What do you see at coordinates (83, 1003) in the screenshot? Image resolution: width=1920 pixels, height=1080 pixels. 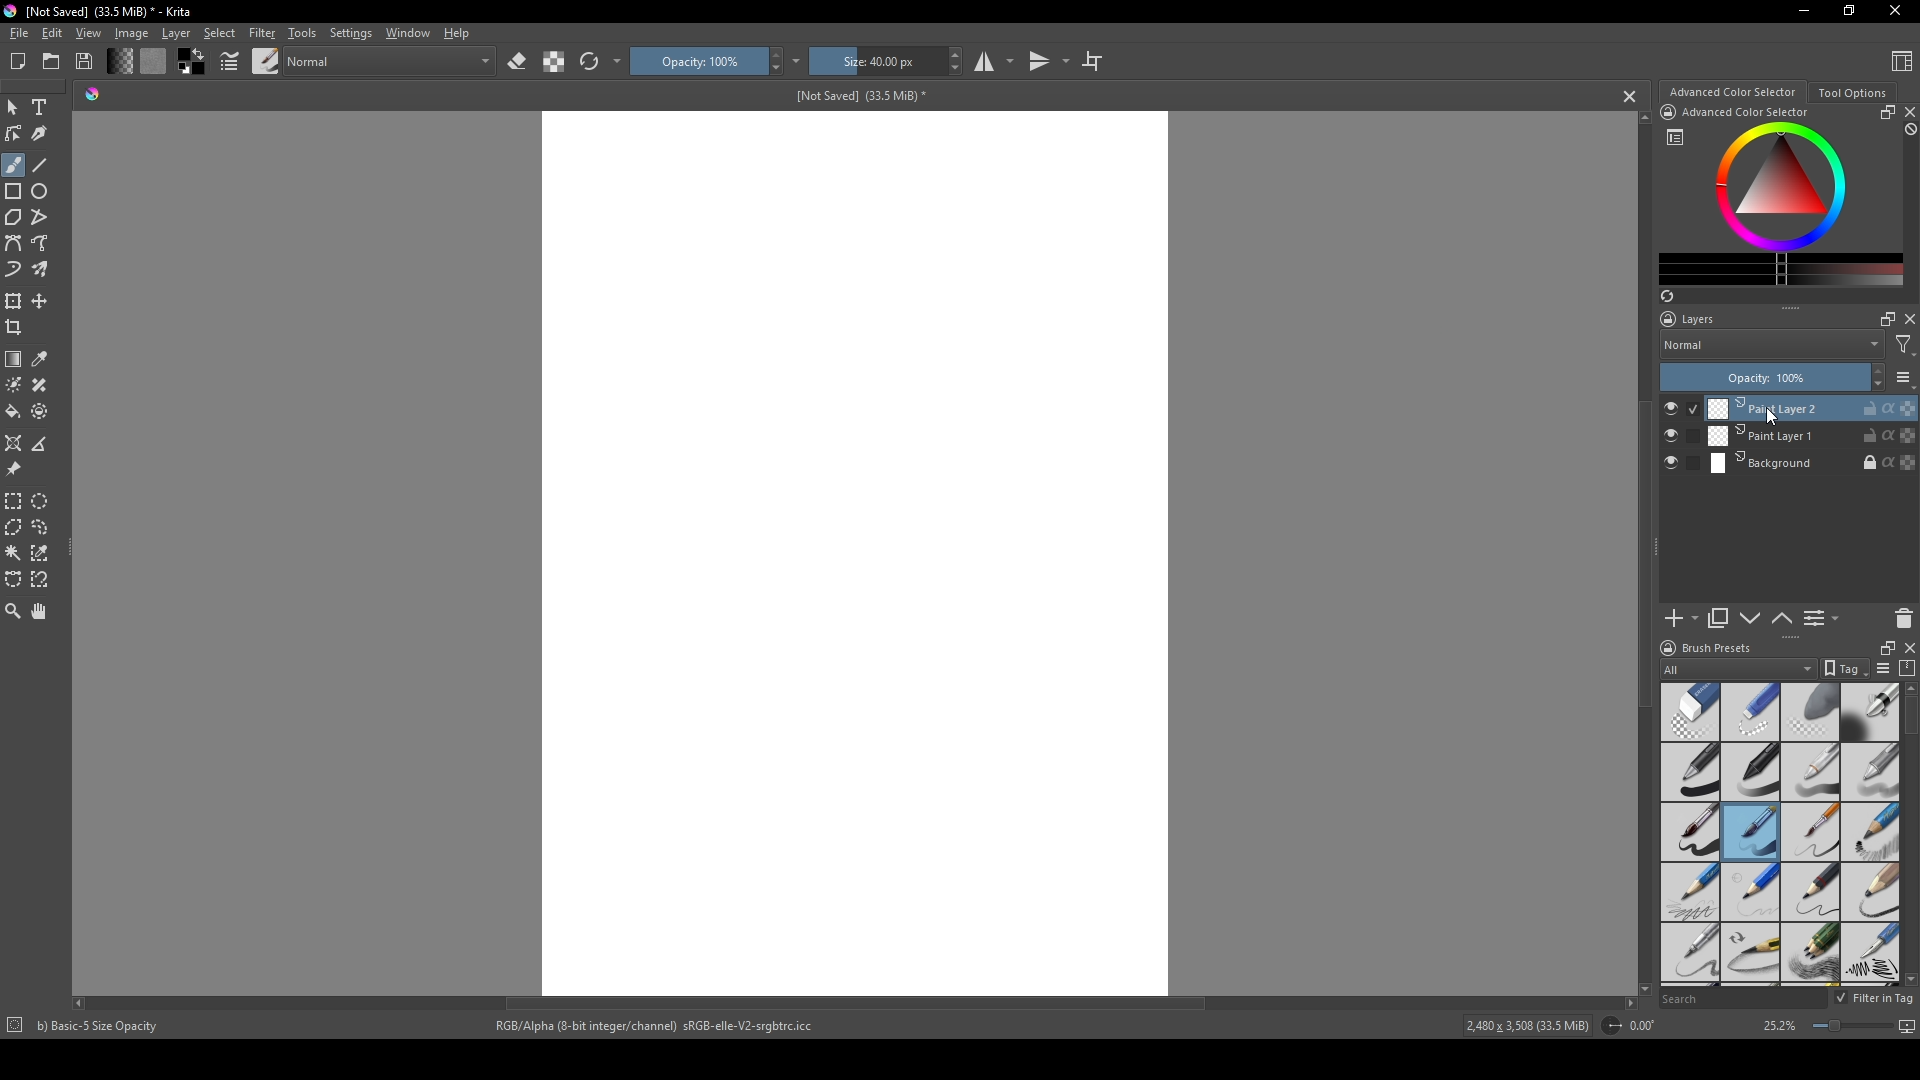 I see `scroll left` at bounding box center [83, 1003].